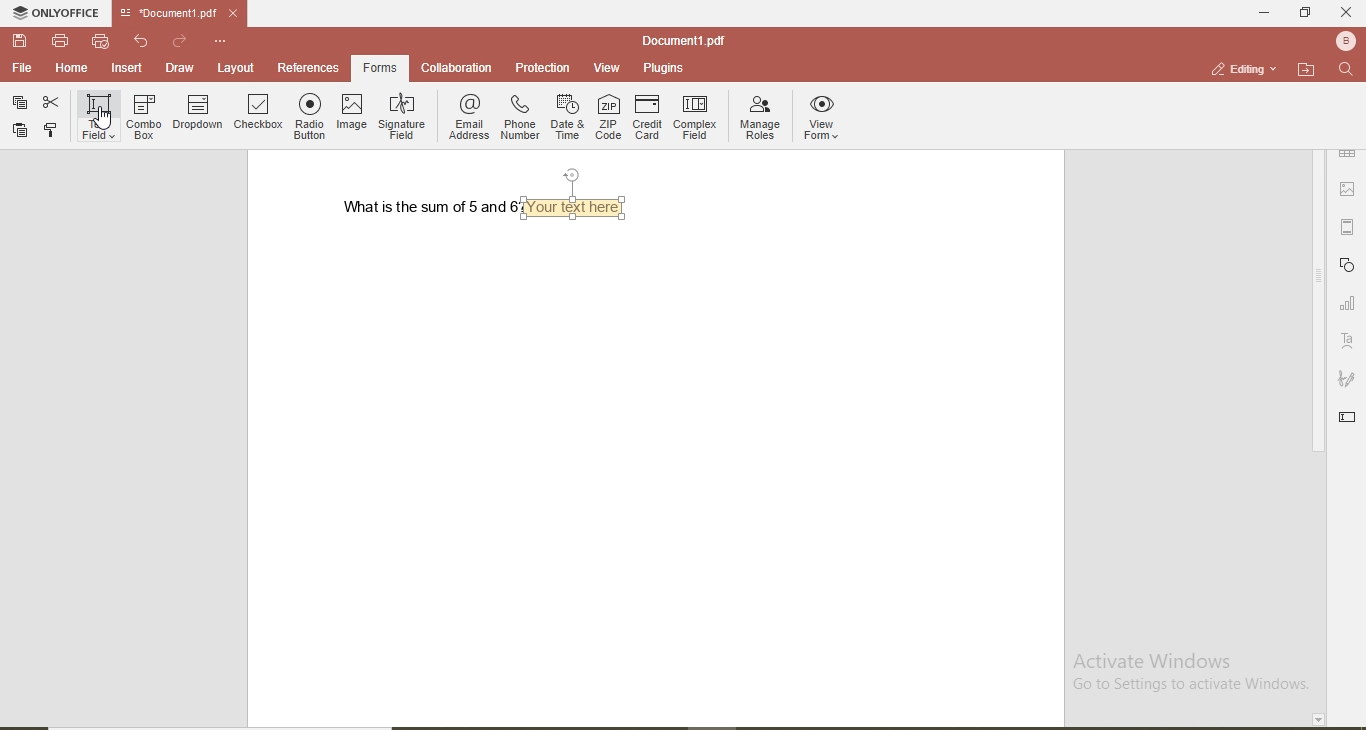 This screenshot has width=1366, height=730. Describe the element at coordinates (259, 113) in the screenshot. I see `checkbox` at that location.